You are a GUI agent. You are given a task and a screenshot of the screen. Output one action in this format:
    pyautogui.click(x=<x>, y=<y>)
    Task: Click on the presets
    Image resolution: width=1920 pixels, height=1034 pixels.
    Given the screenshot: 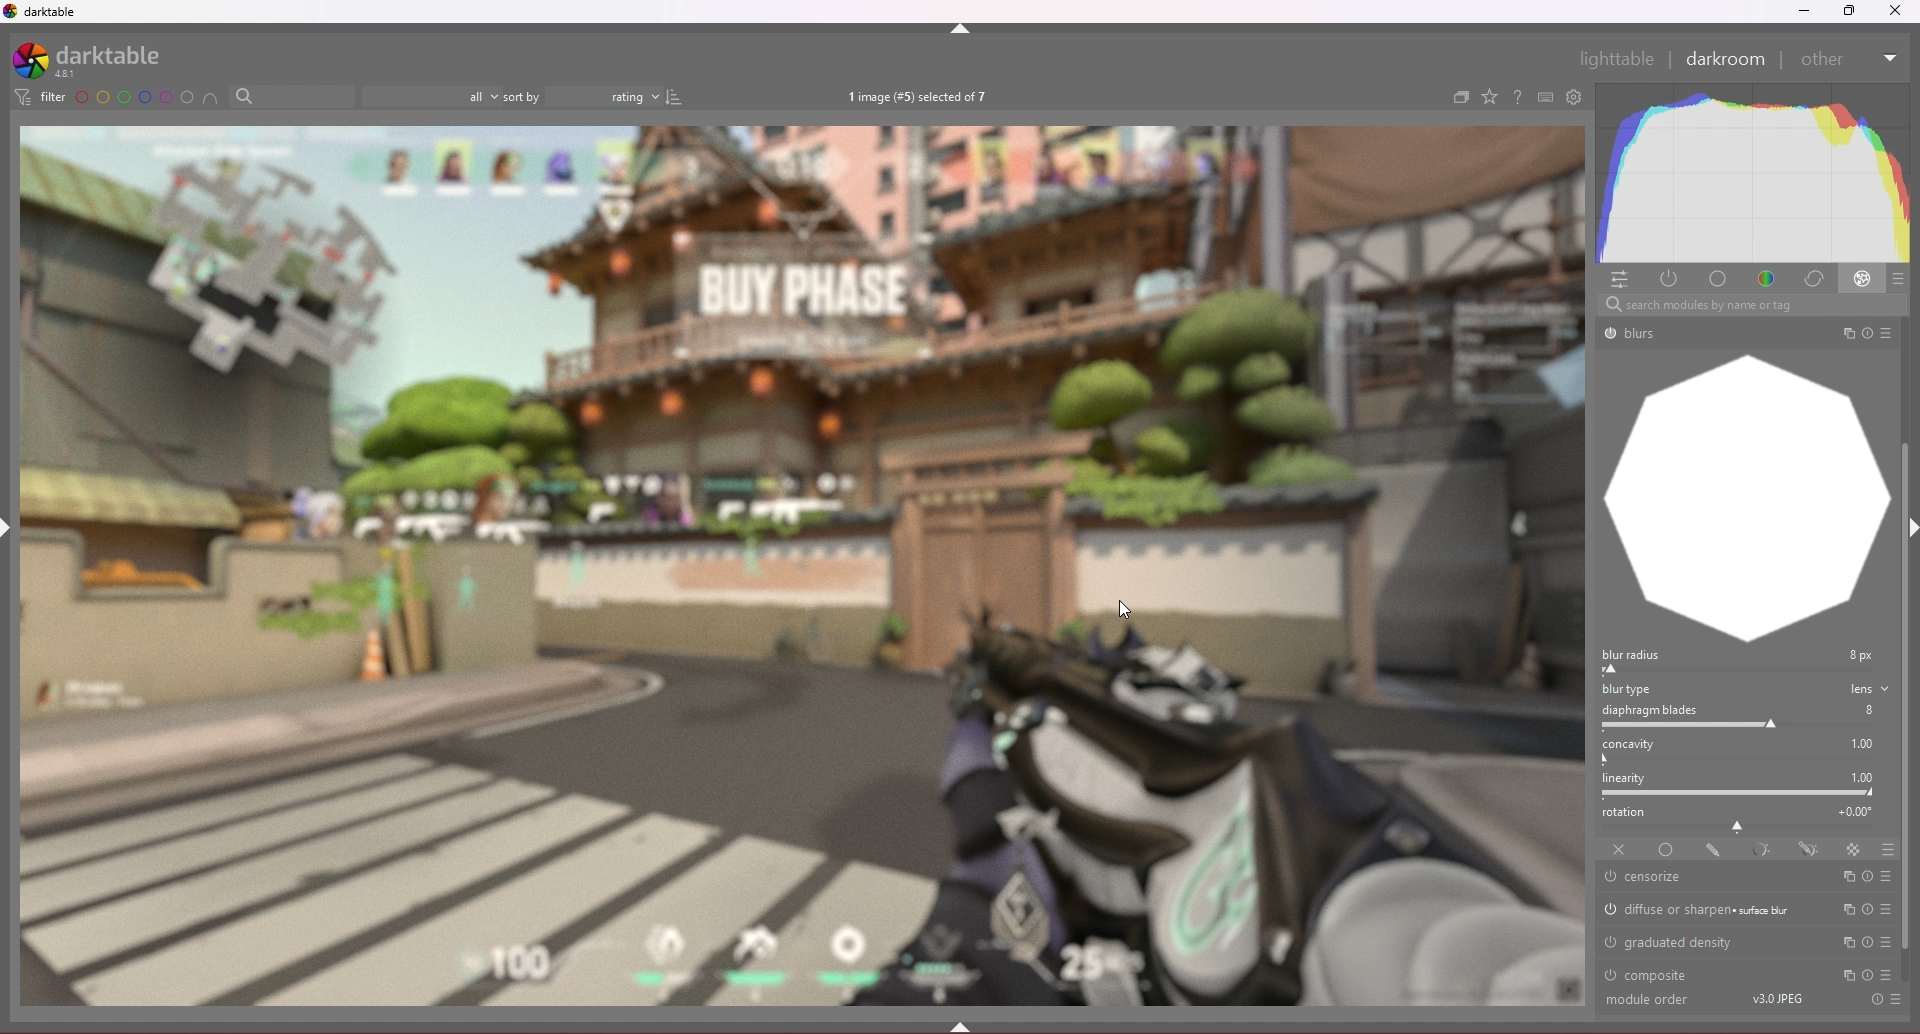 What is the action you would take?
    pyautogui.click(x=1900, y=279)
    